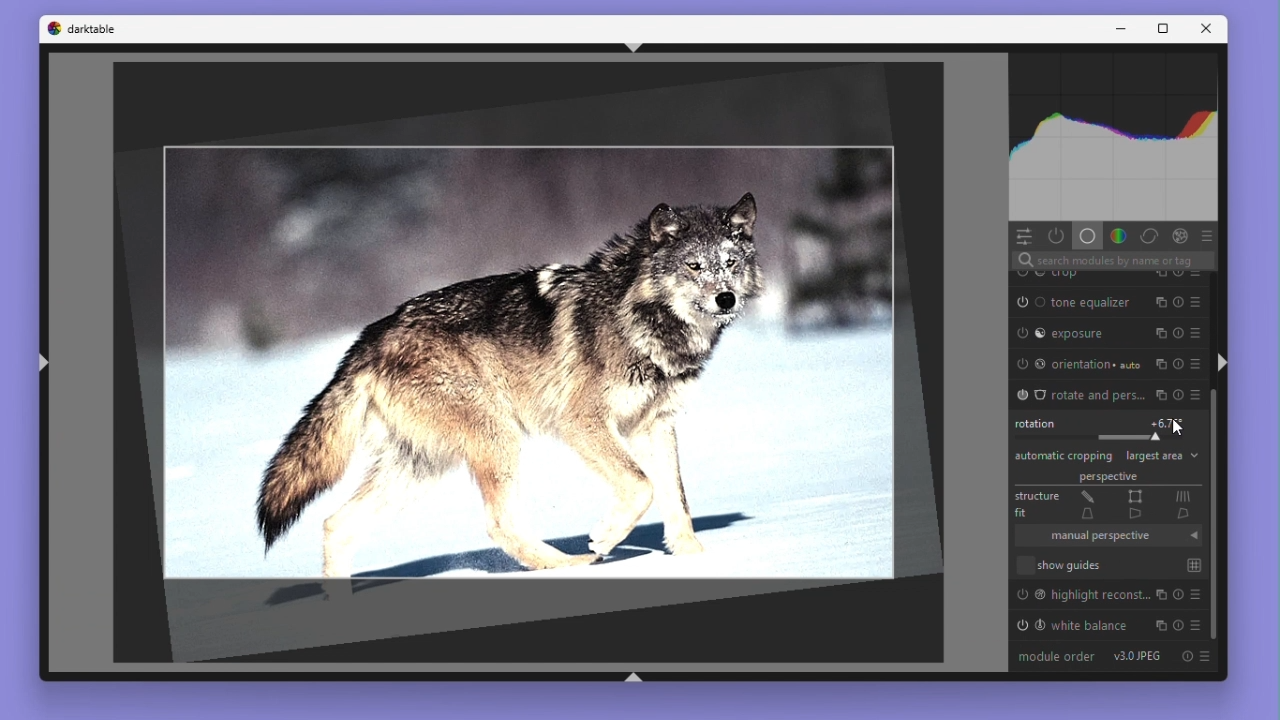 Image resolution: width=1280 pixels, height=720 pixels. Describe the element at coordinates (1105, 538) in the screenshot. I see `Manual perspective` at that location.